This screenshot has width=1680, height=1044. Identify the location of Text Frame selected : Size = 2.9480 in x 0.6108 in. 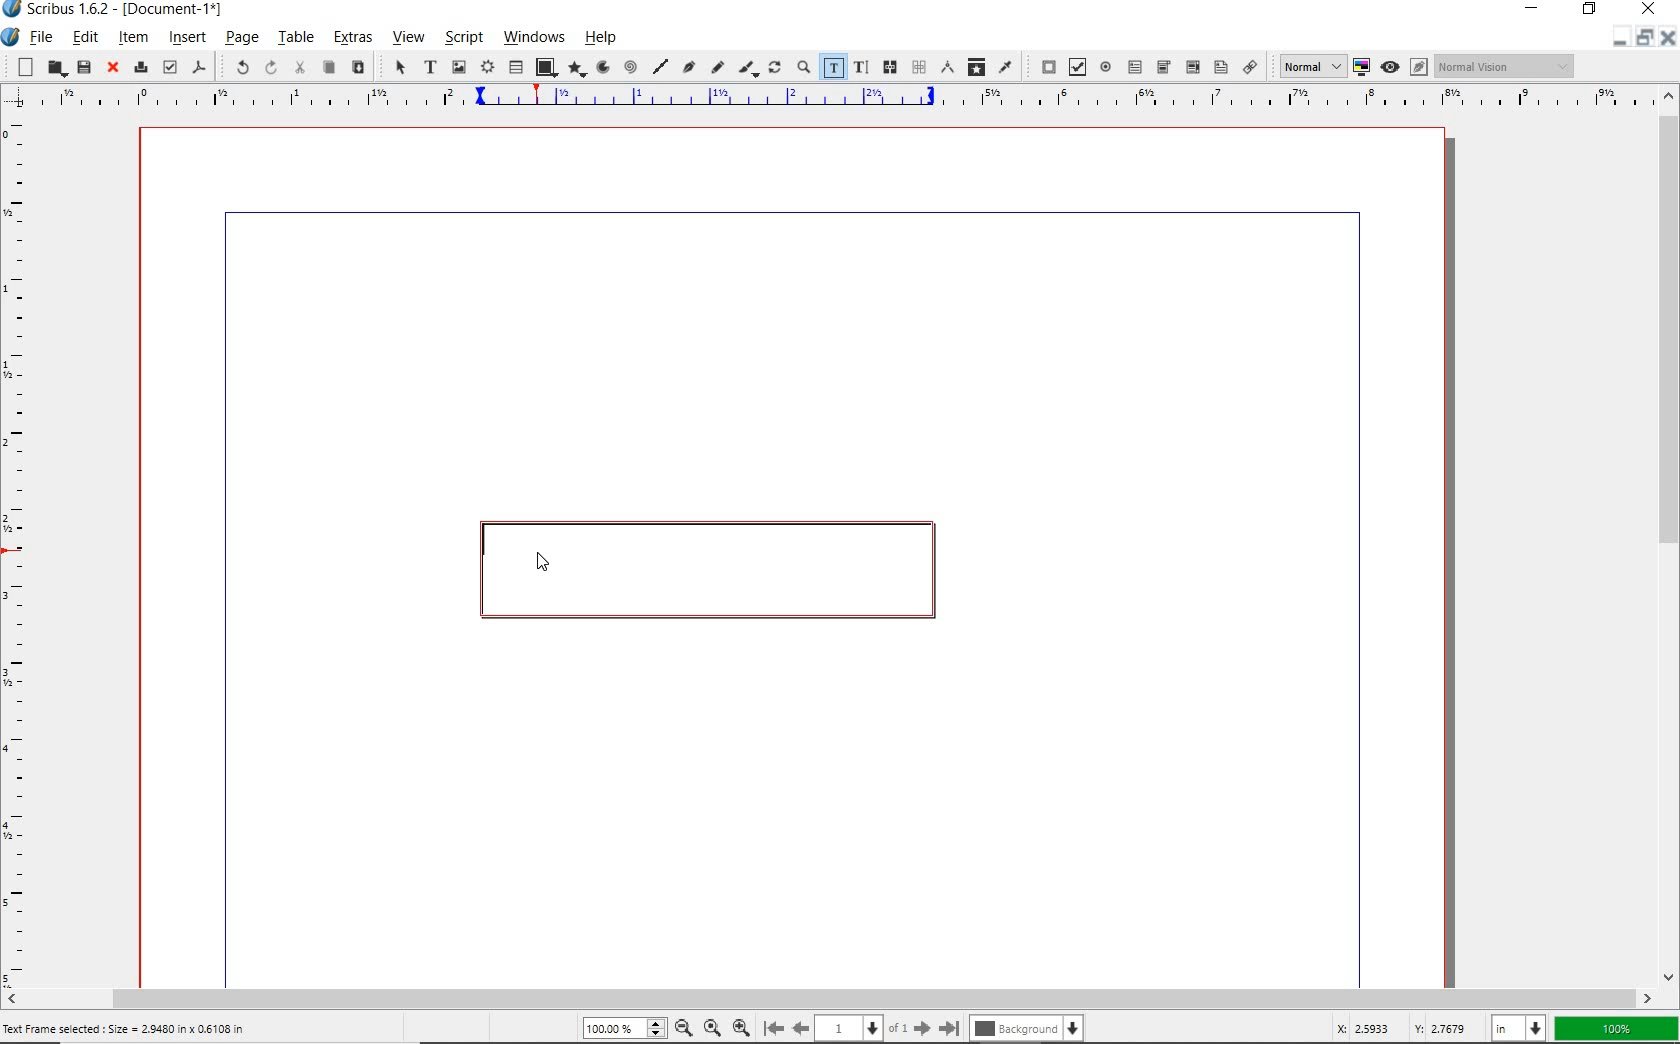
(128, 1028).